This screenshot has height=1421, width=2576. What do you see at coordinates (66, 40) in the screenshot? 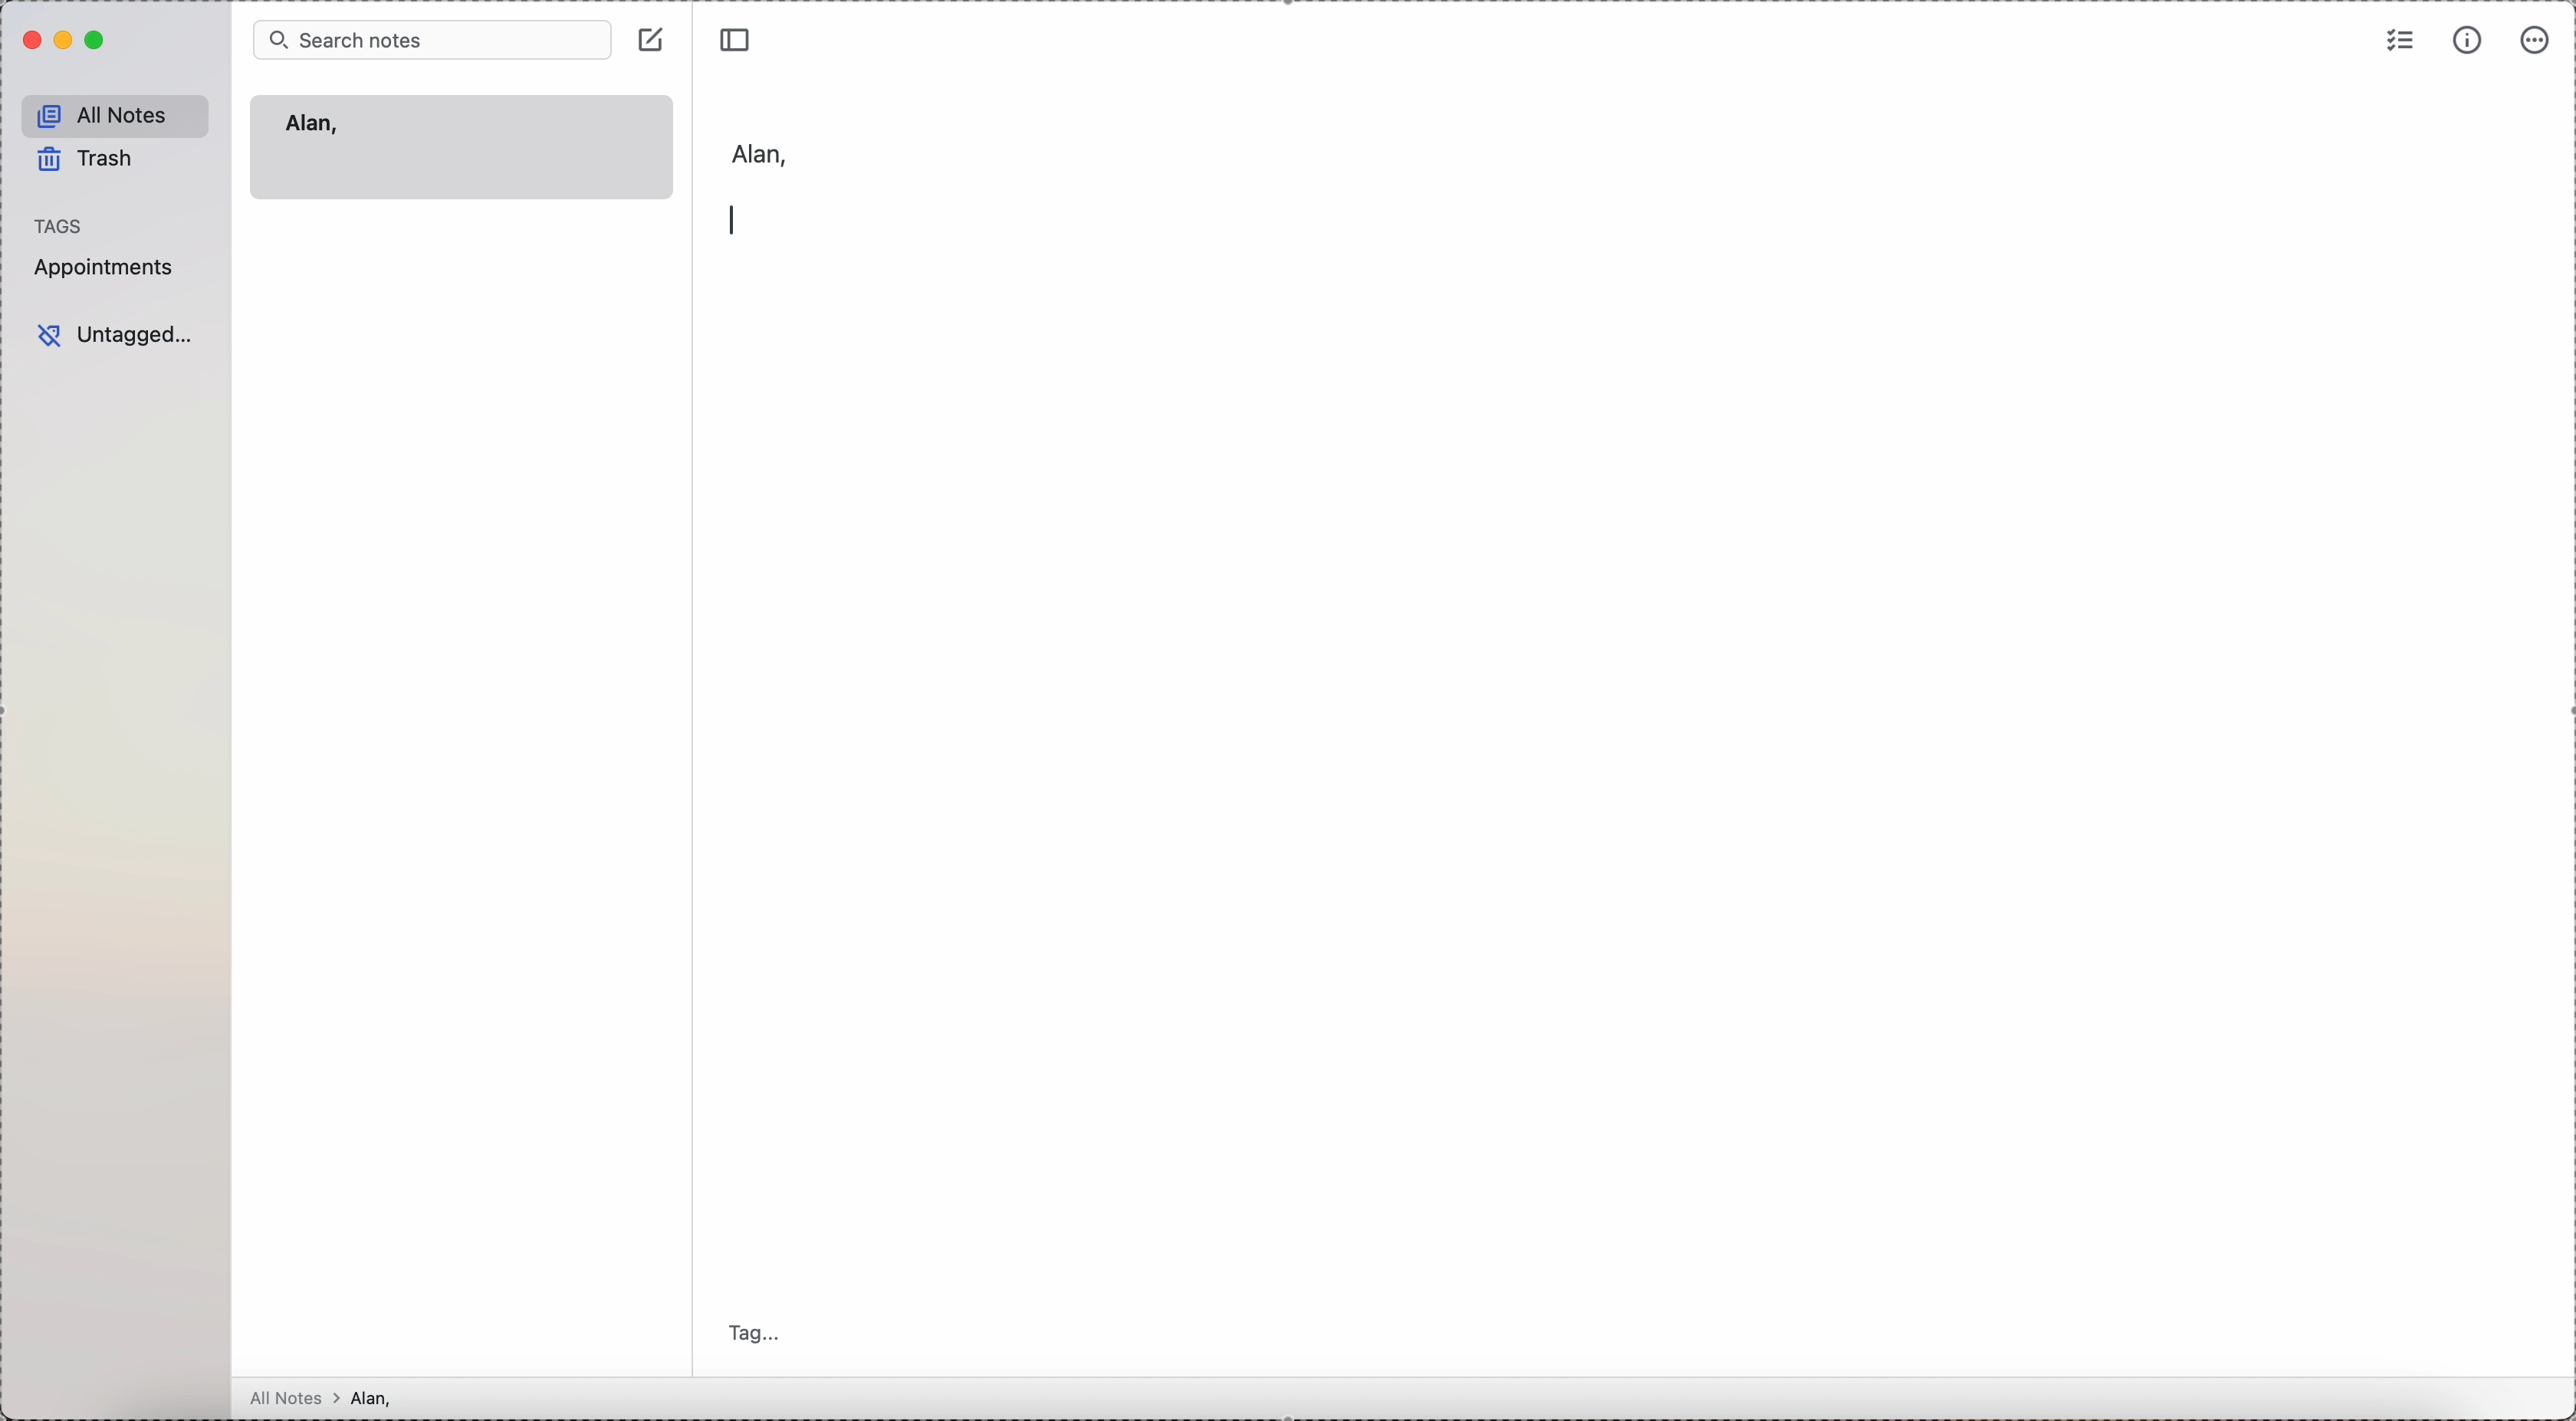
I see `minimize Simplenote` at bounding box center [66, 40].